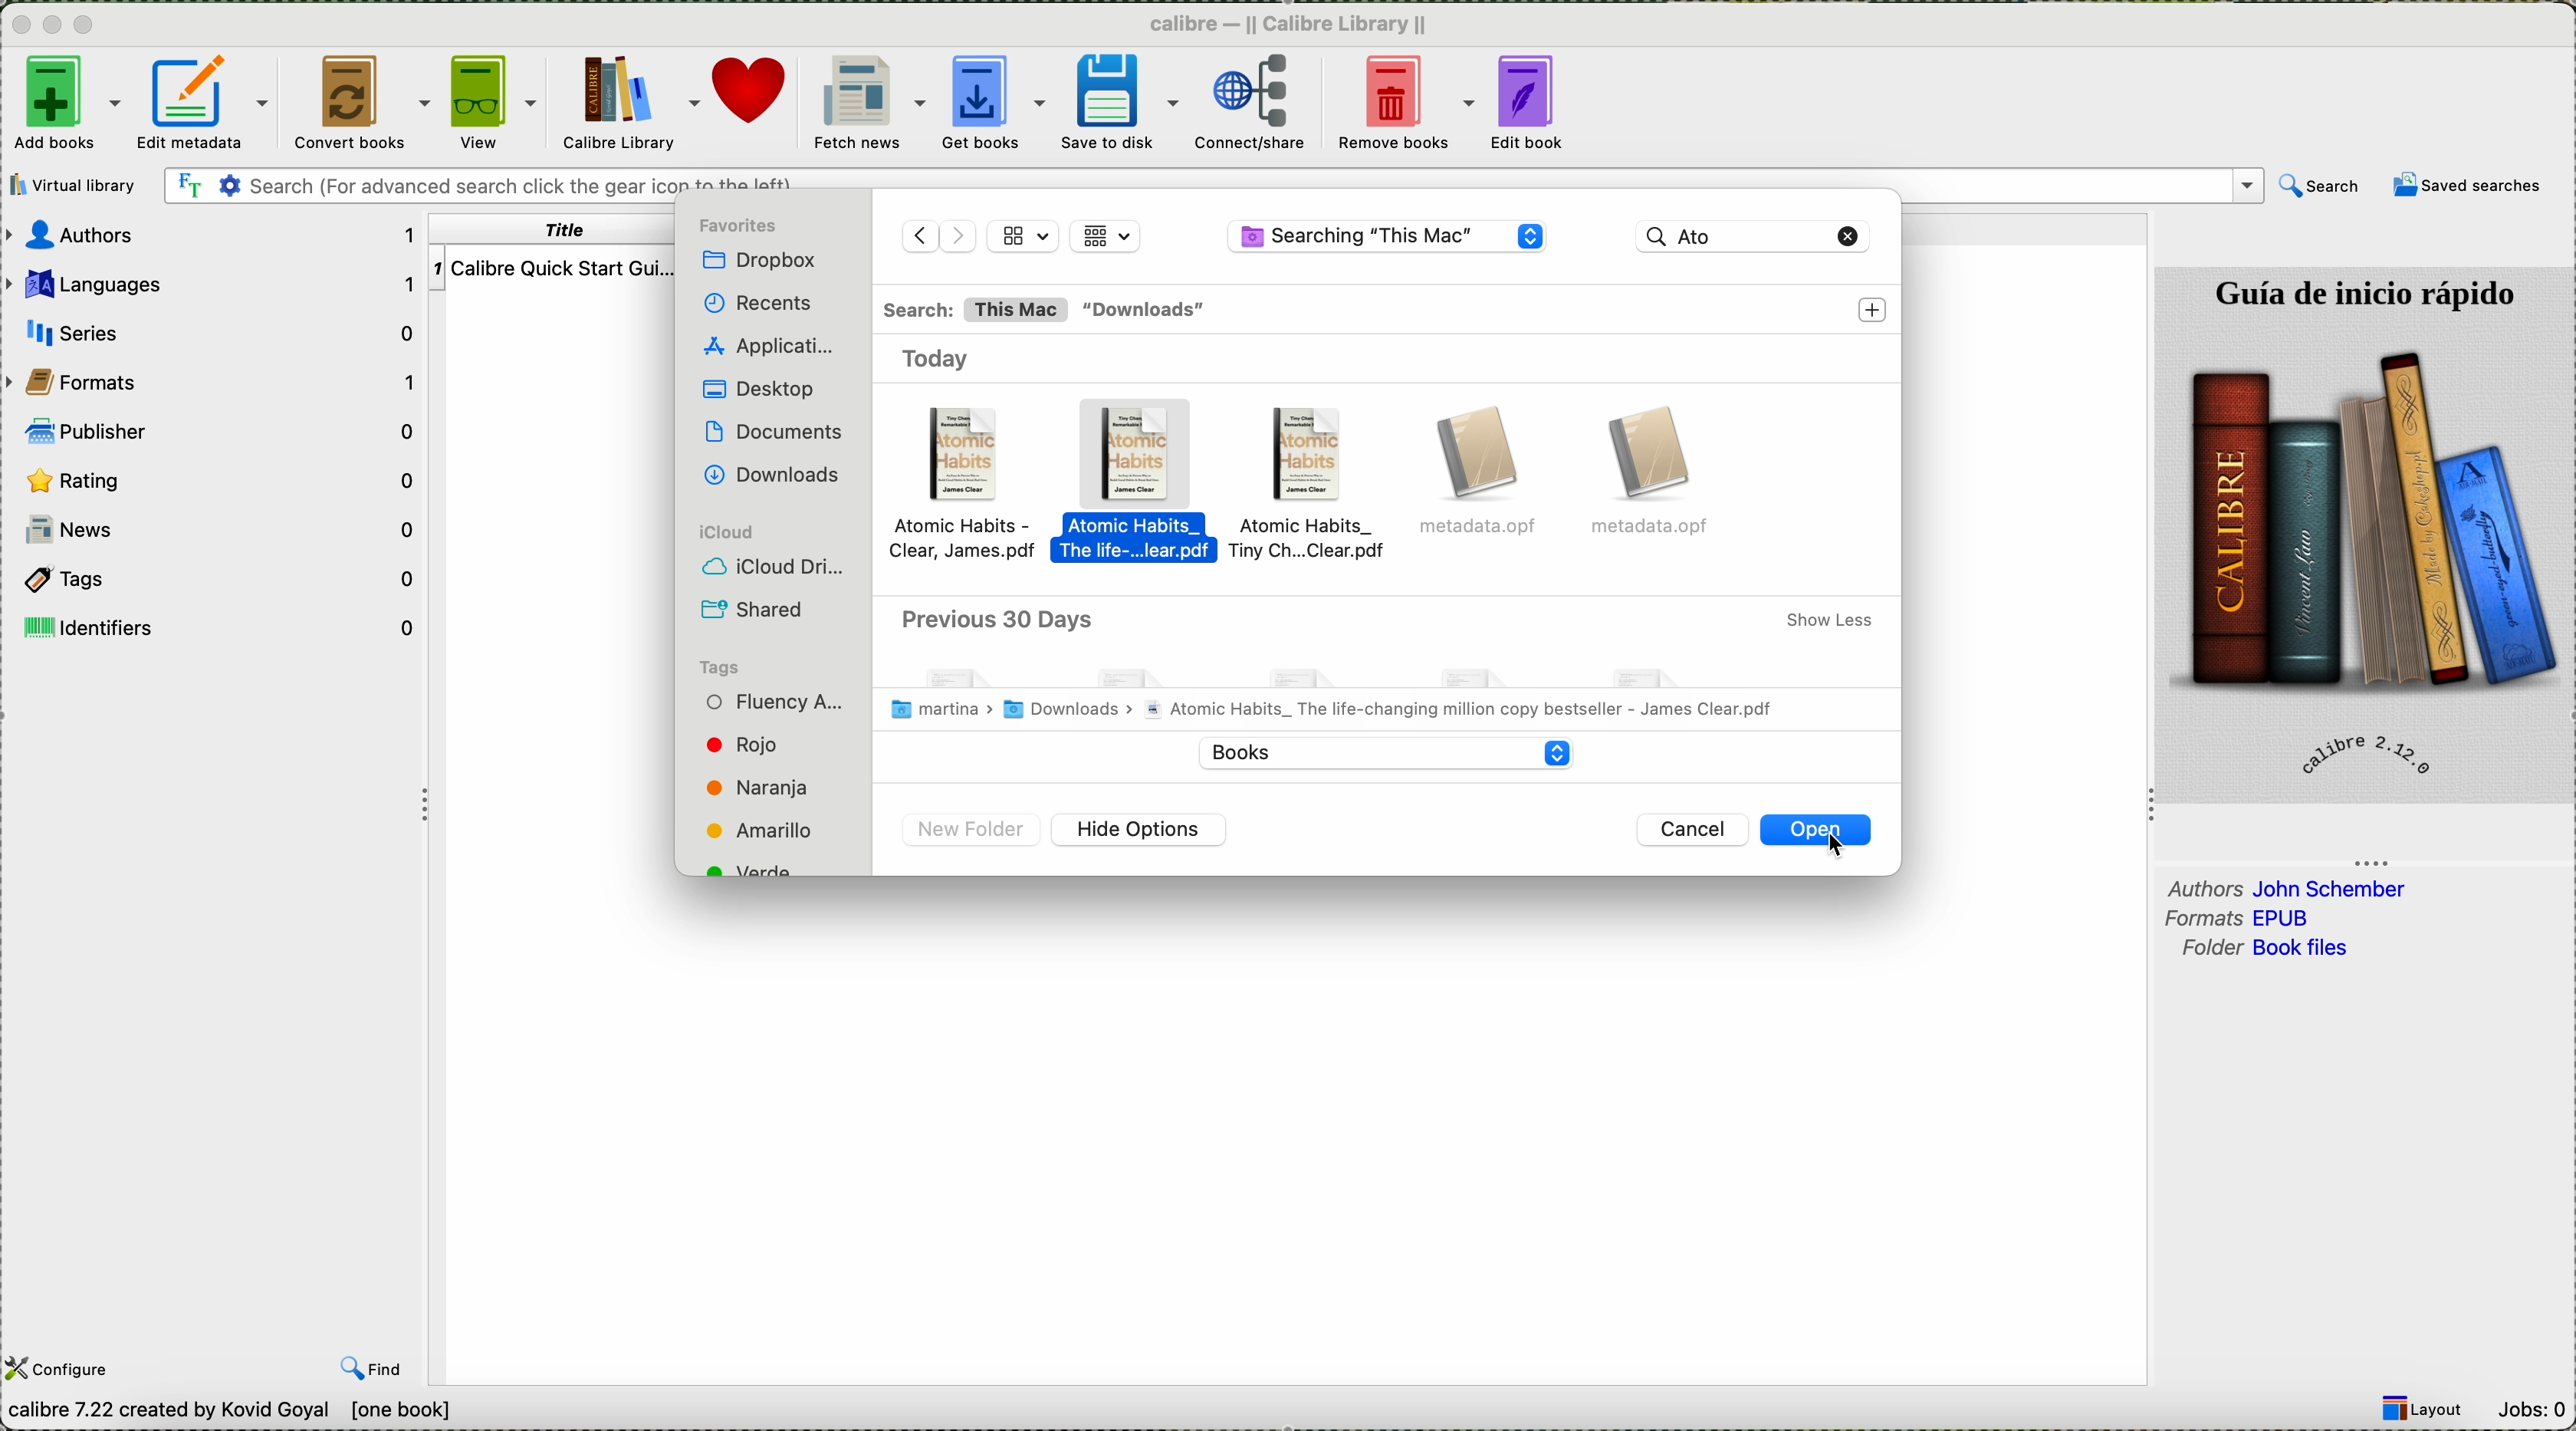 The height and width of the screenshot is (1431, 2576). I want to click on formats, so click(2244, 918).